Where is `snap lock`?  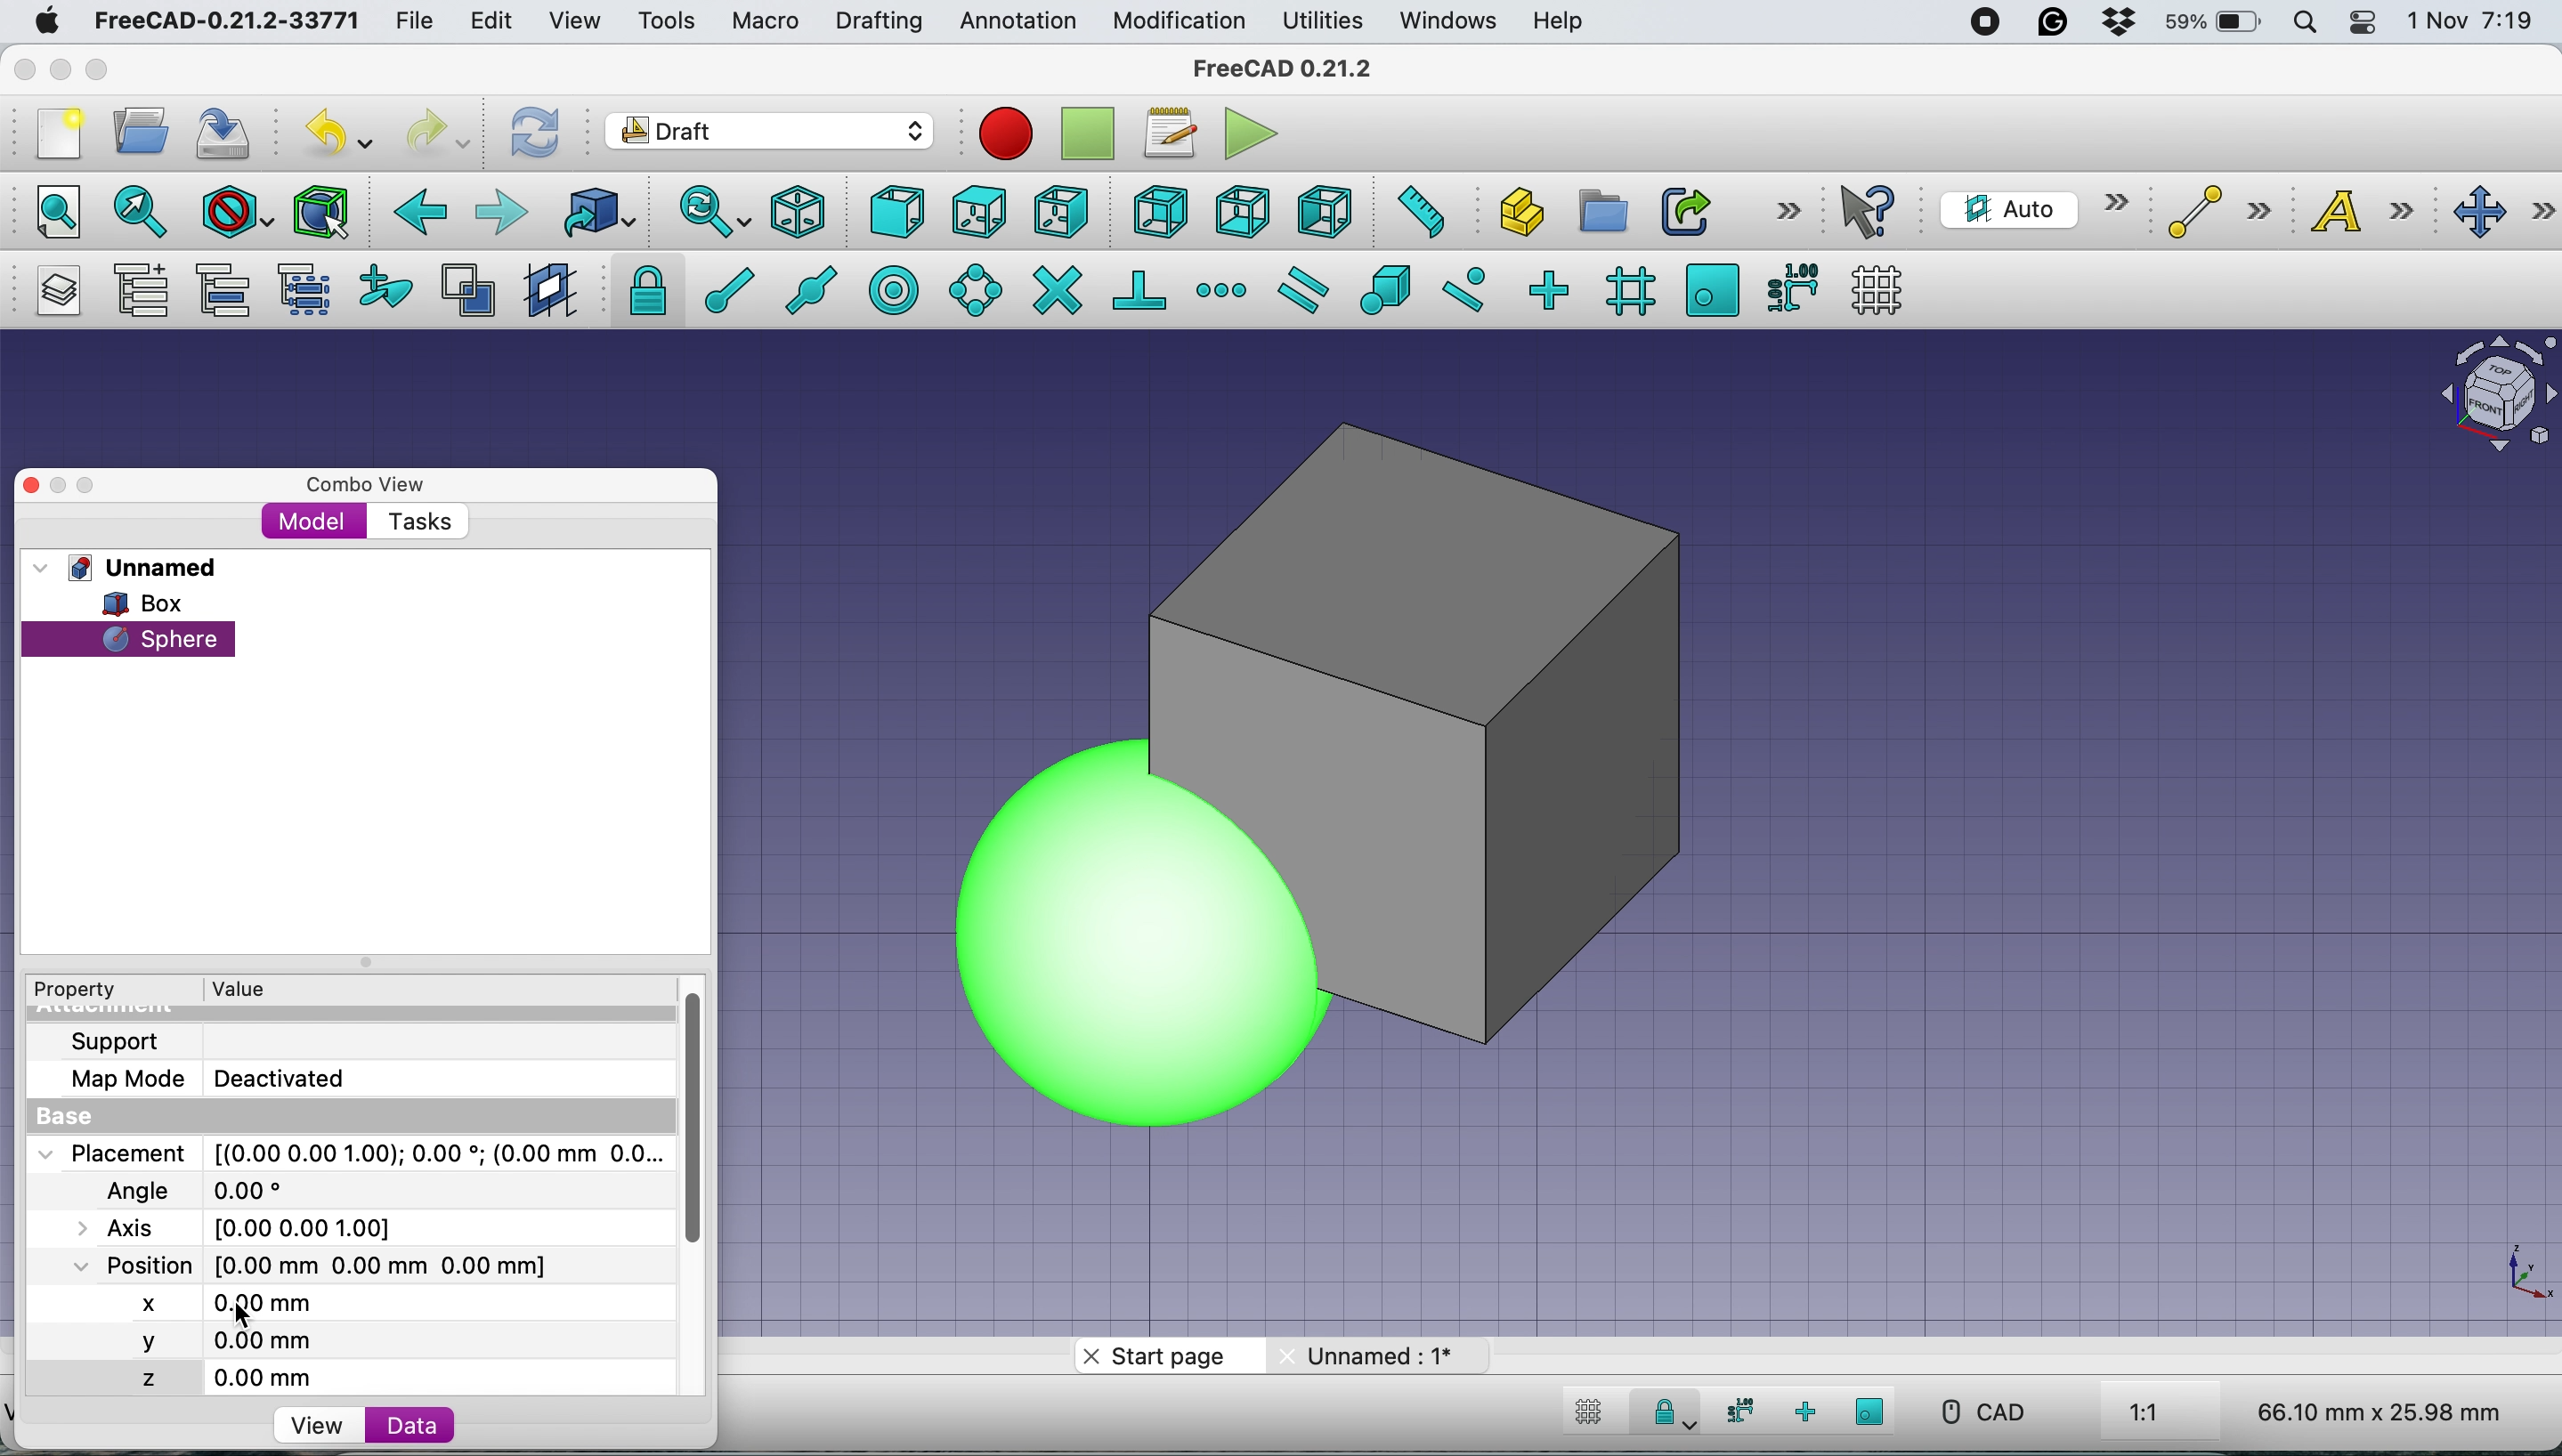
snap lock is located at coordinates (1664, 1416).